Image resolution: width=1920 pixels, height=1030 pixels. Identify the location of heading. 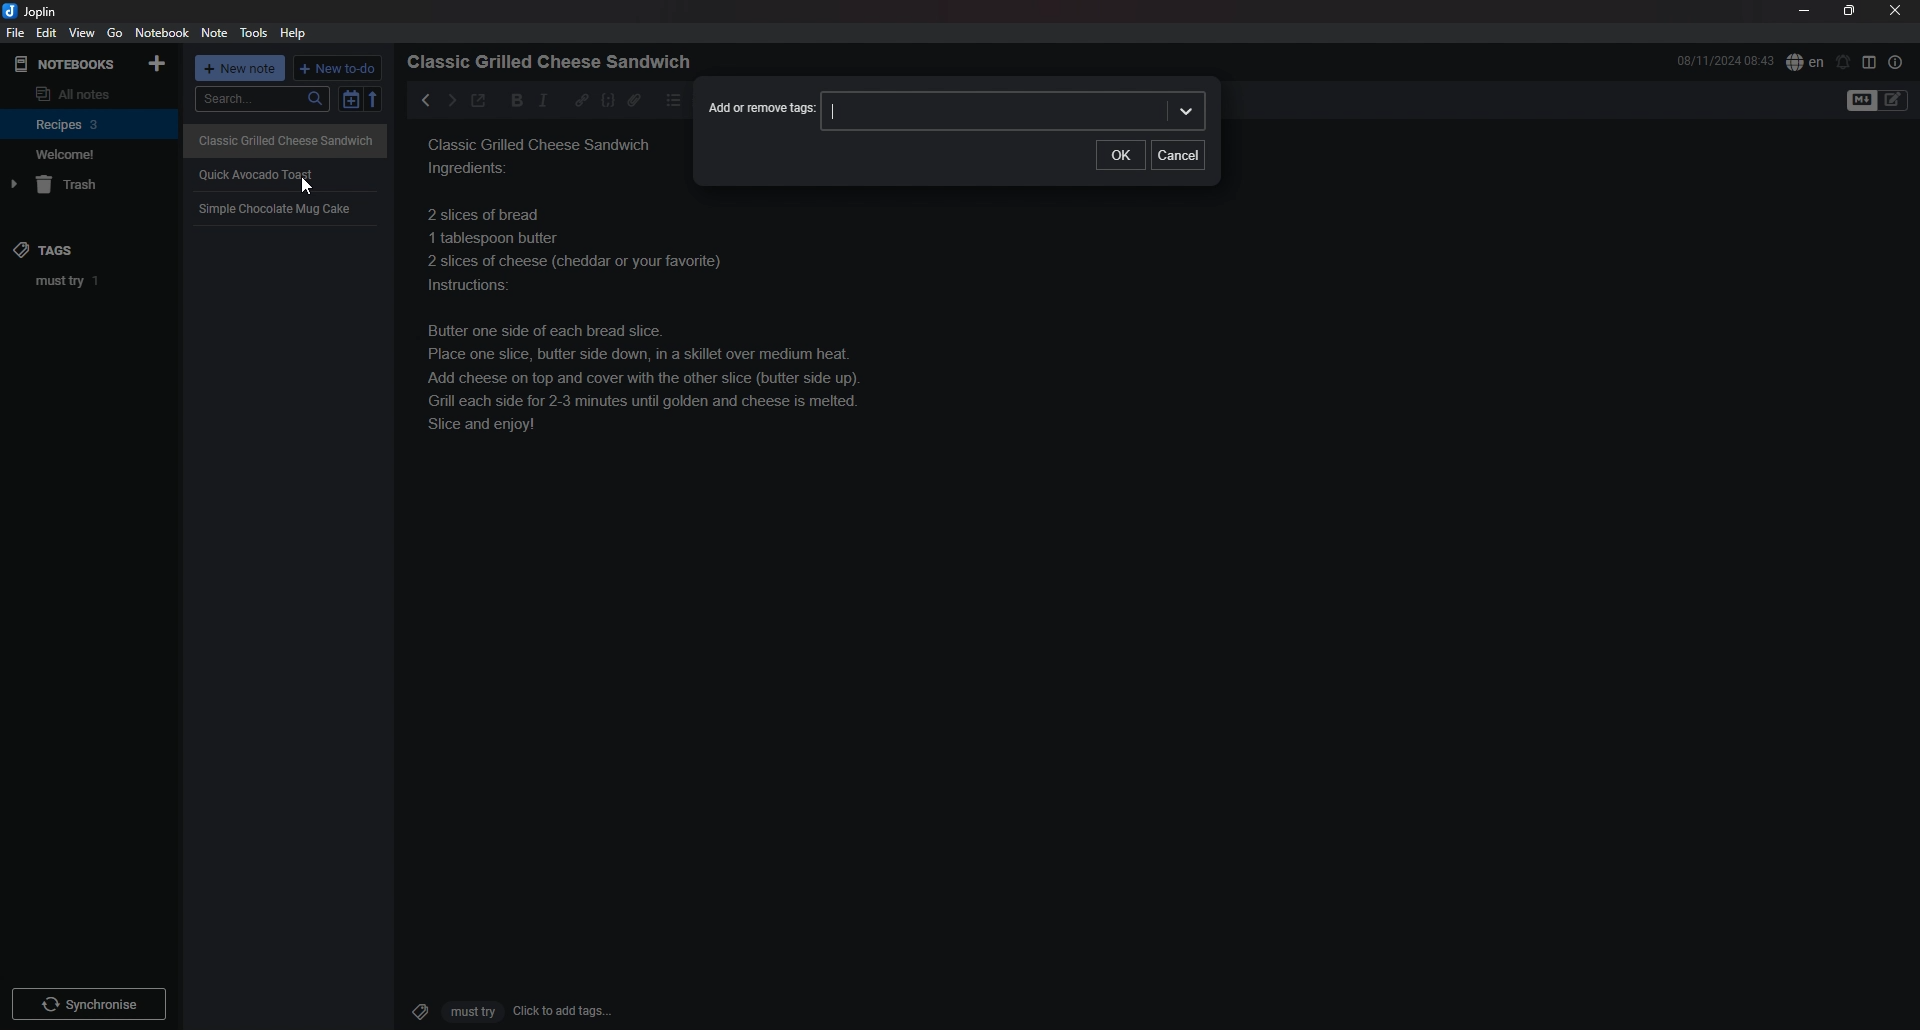
(555, 62).